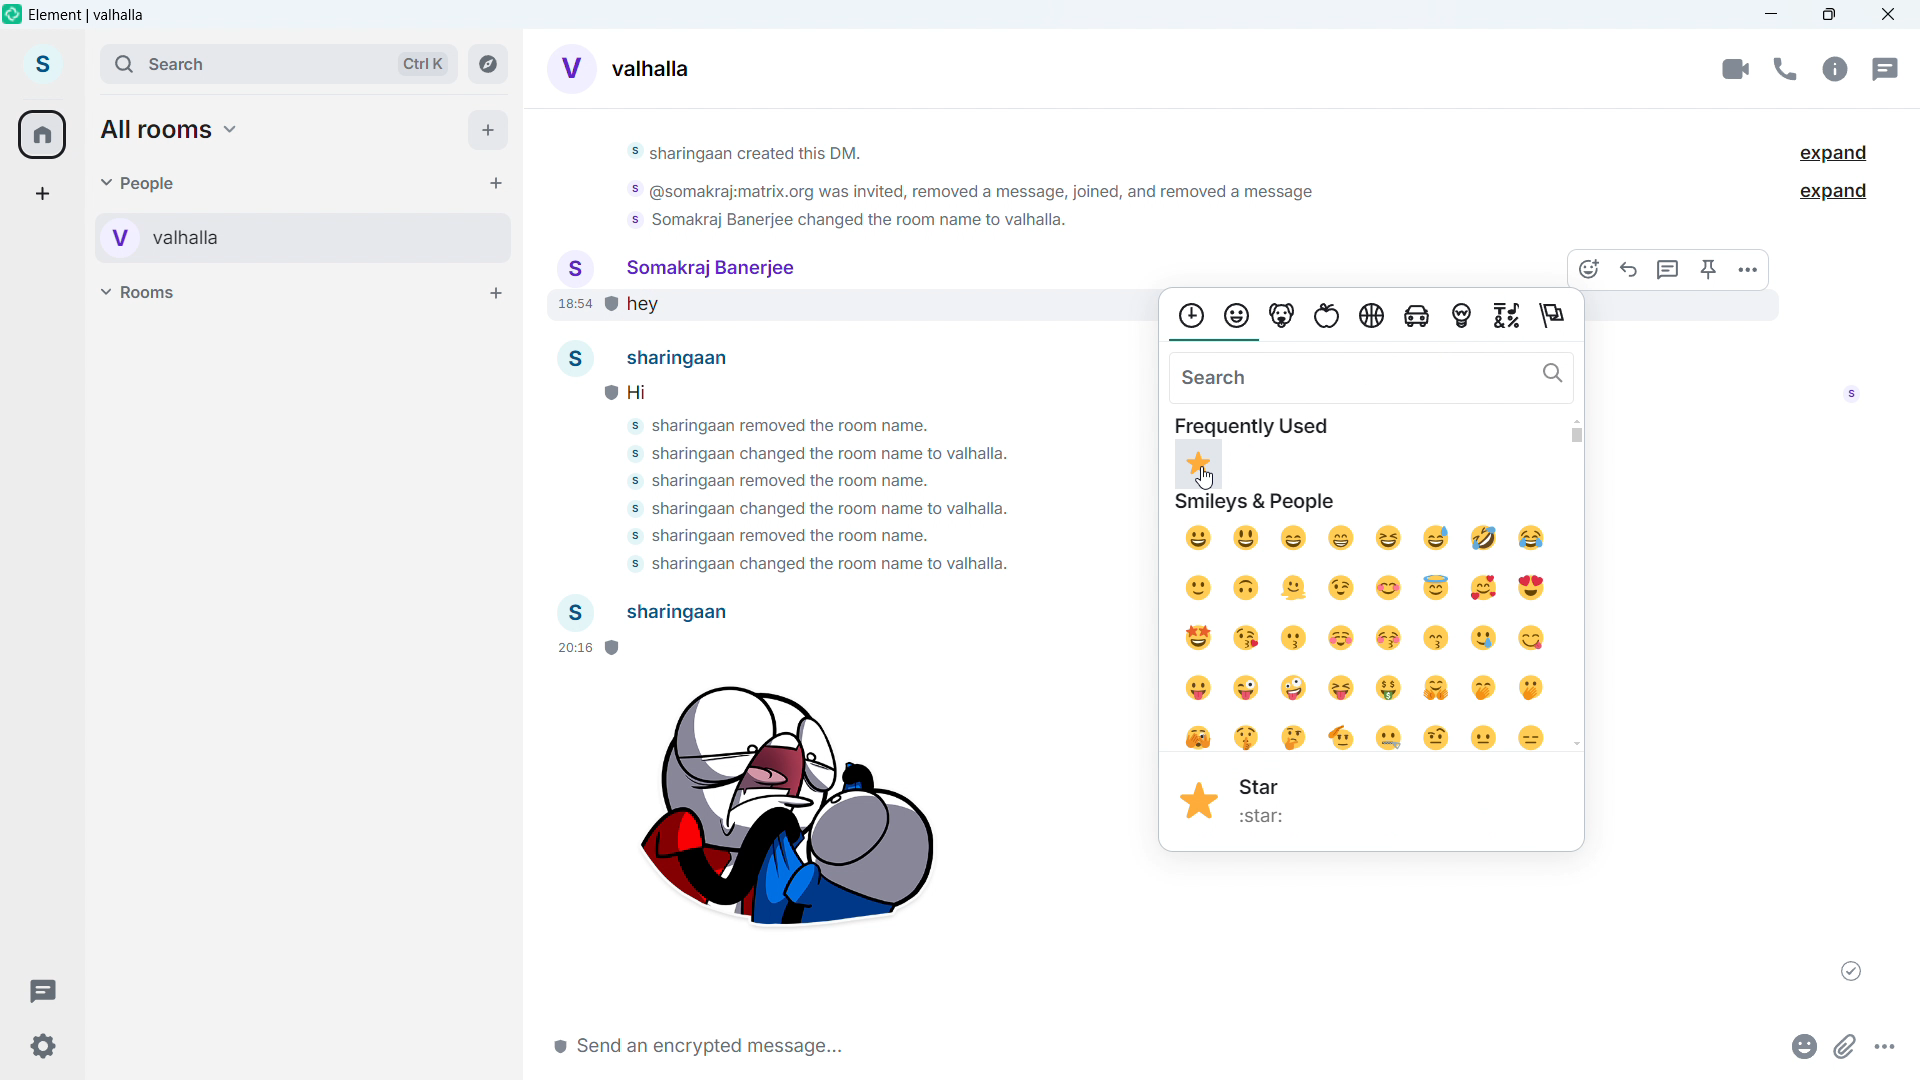 The height and width of the screenshot is (1080, 1920). What do you see at coordinates (1484, 539) in the screenshot?
I see `rolling on the floor laughing` at bounding box center [1484, 539].